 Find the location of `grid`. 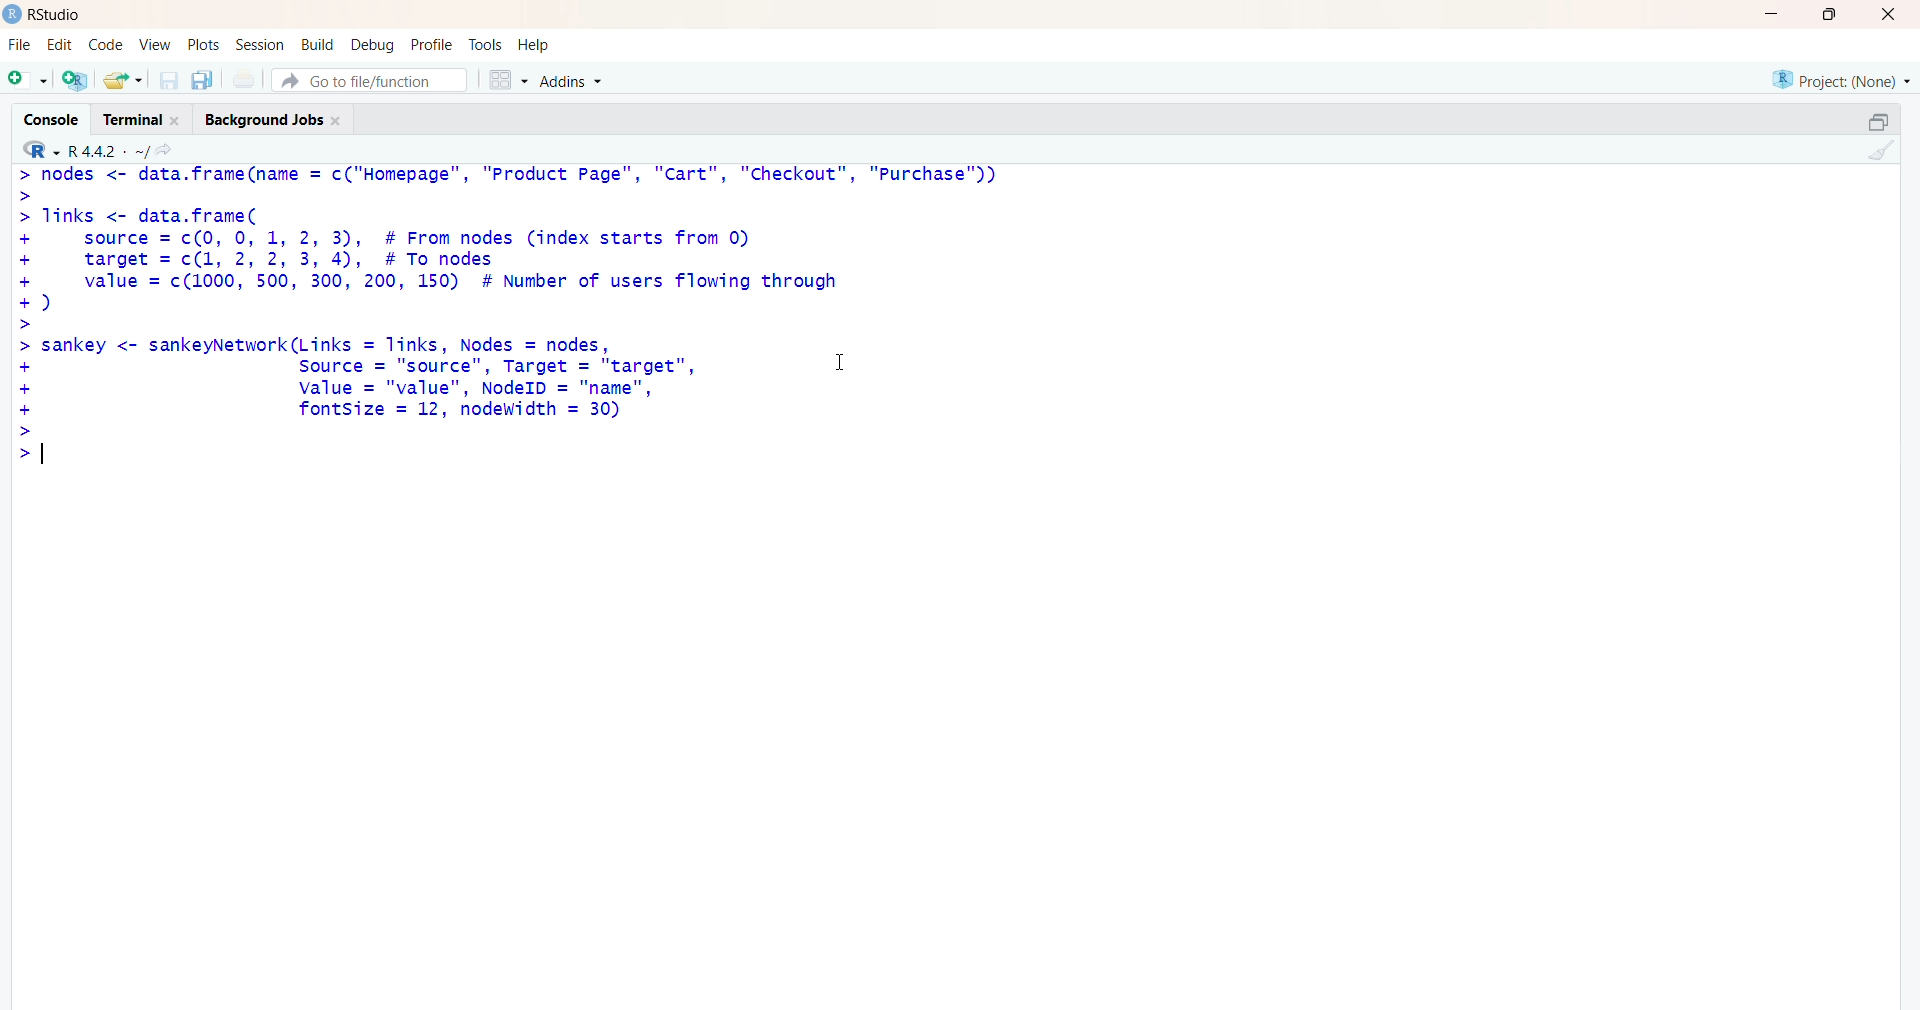

grid is located at coordinates (503, 81).